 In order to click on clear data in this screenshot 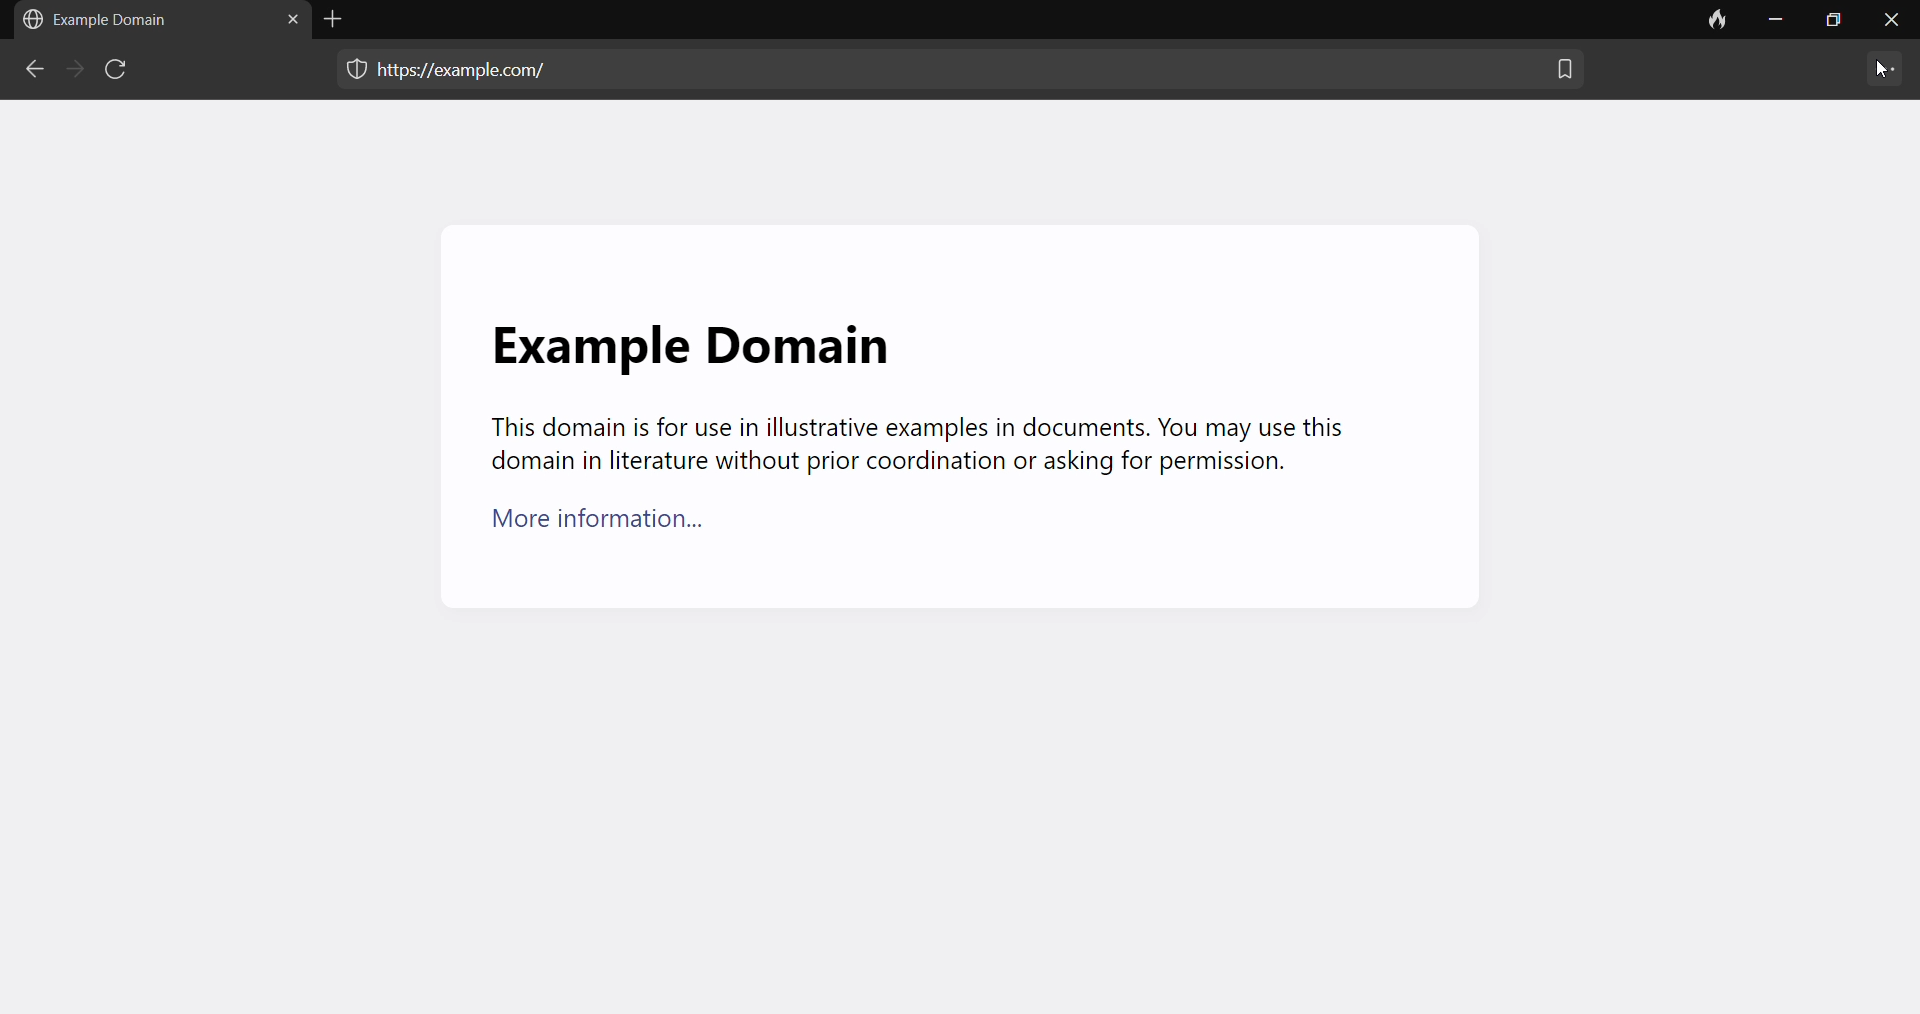, I will do `click(1715, 23)`.